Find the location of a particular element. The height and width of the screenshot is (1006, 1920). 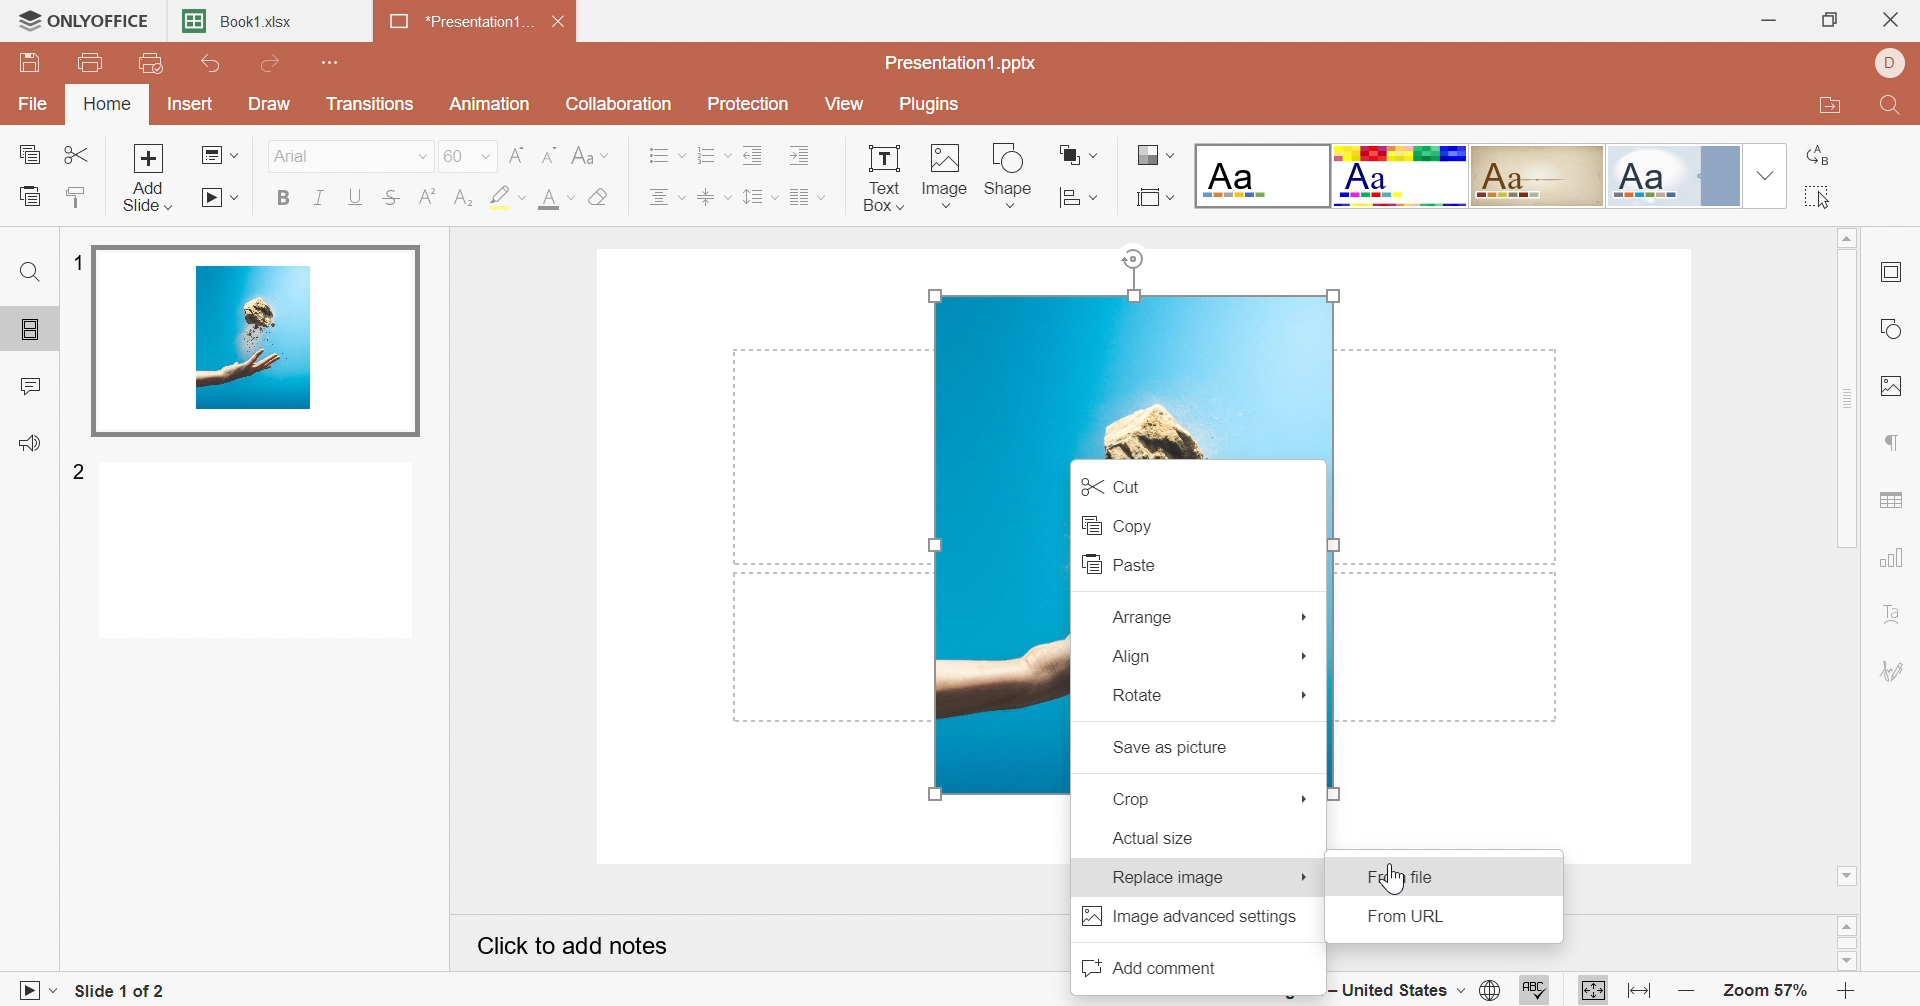

From URL is located at coordinates (1413, 918).